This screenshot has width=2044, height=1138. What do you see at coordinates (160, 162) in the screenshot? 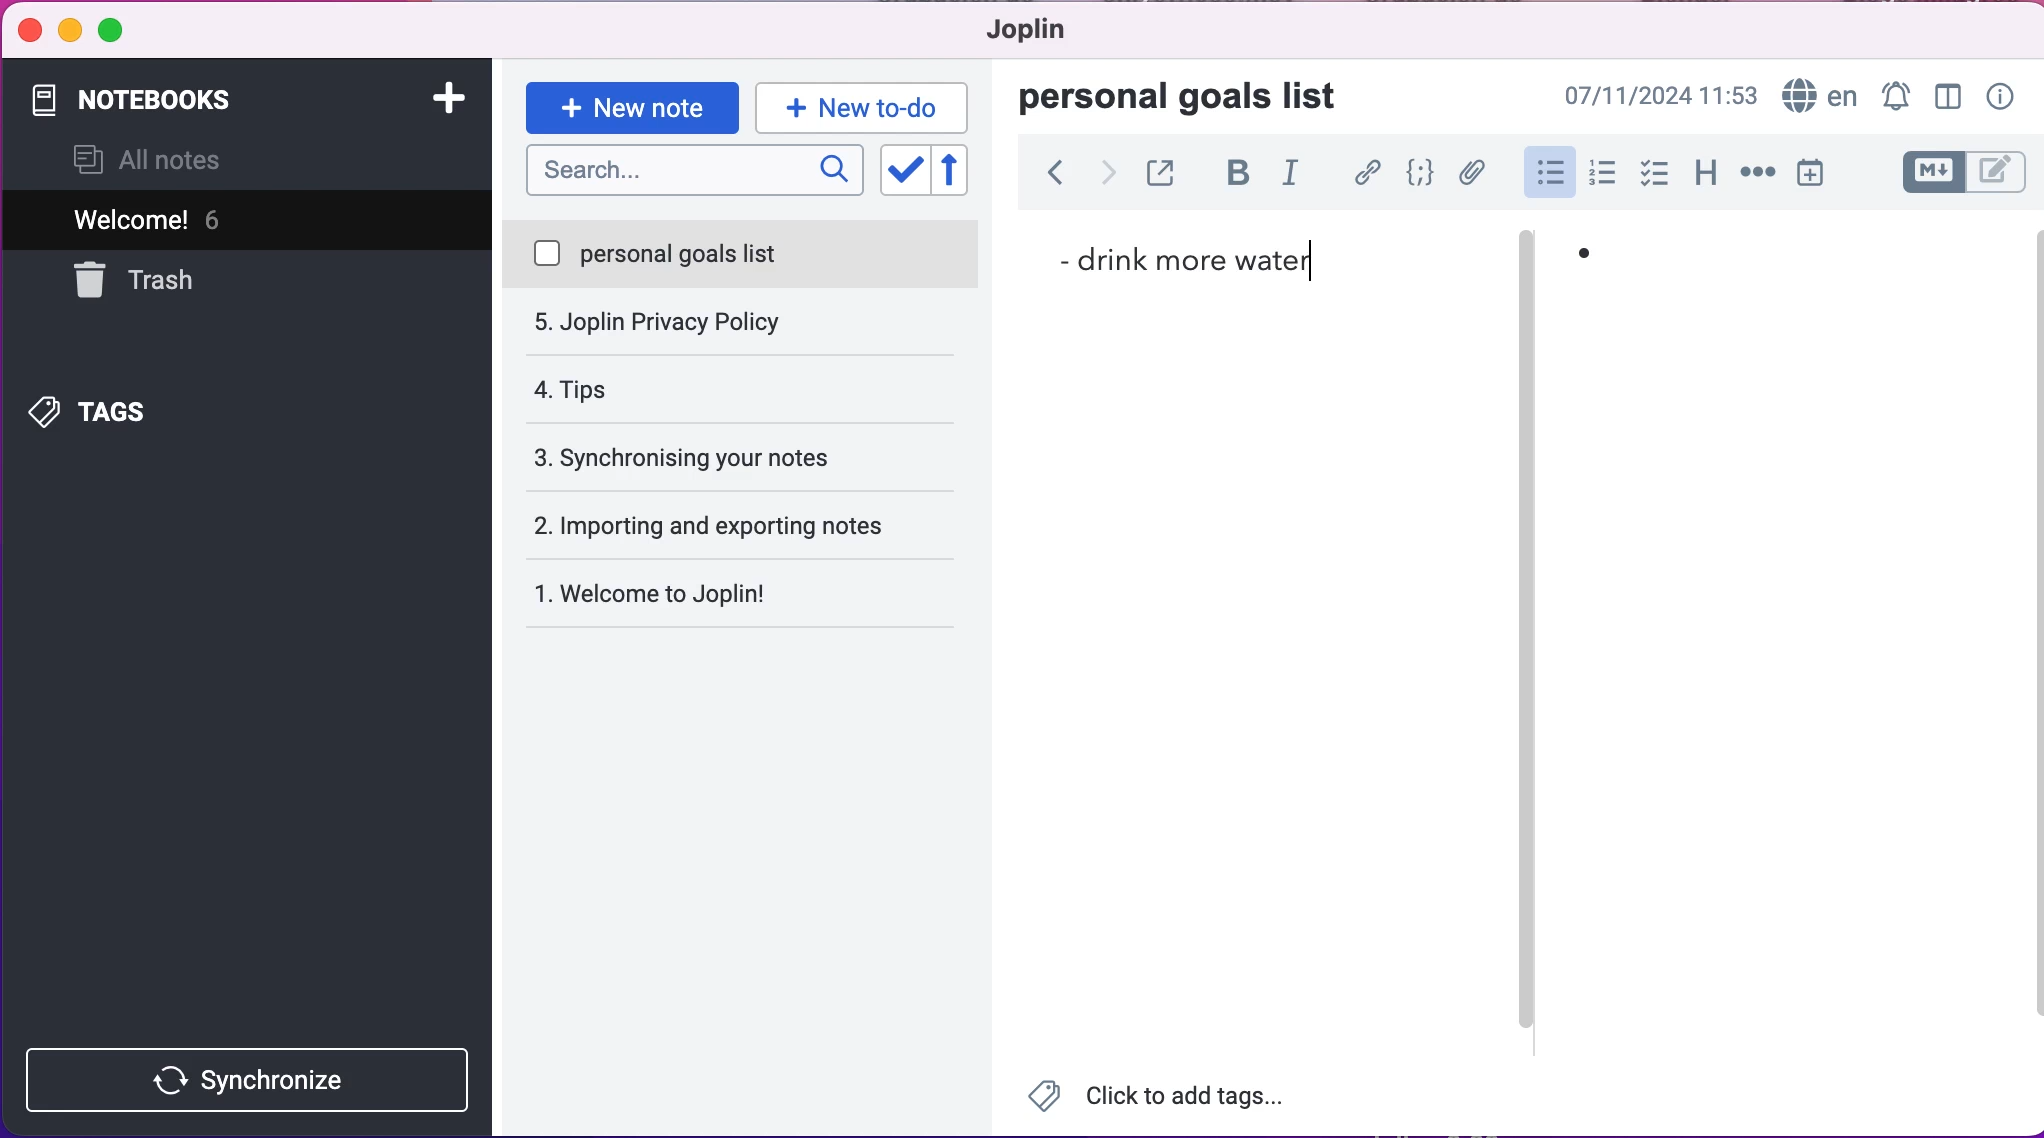
I see `all notes` at bounding box center [160, 162].